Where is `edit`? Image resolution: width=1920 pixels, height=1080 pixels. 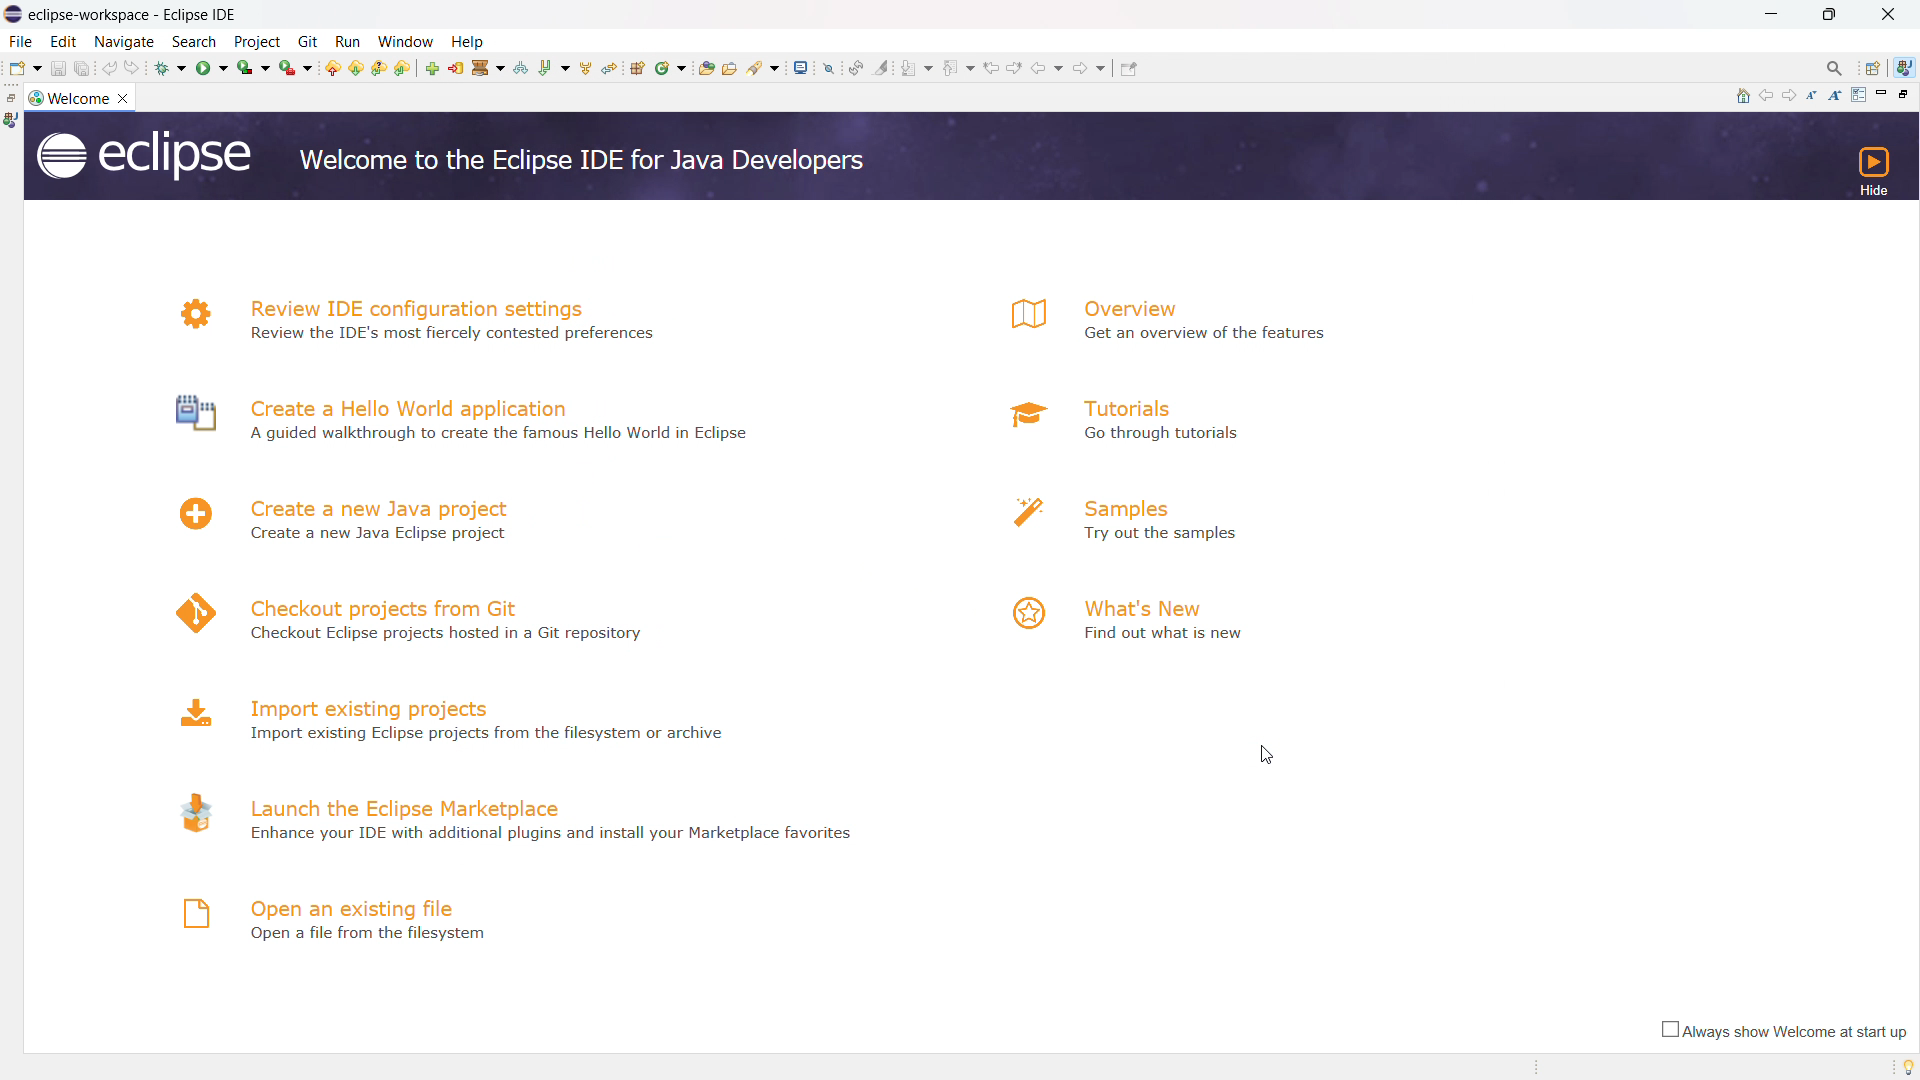 edit is located at coordinates (63, 41).